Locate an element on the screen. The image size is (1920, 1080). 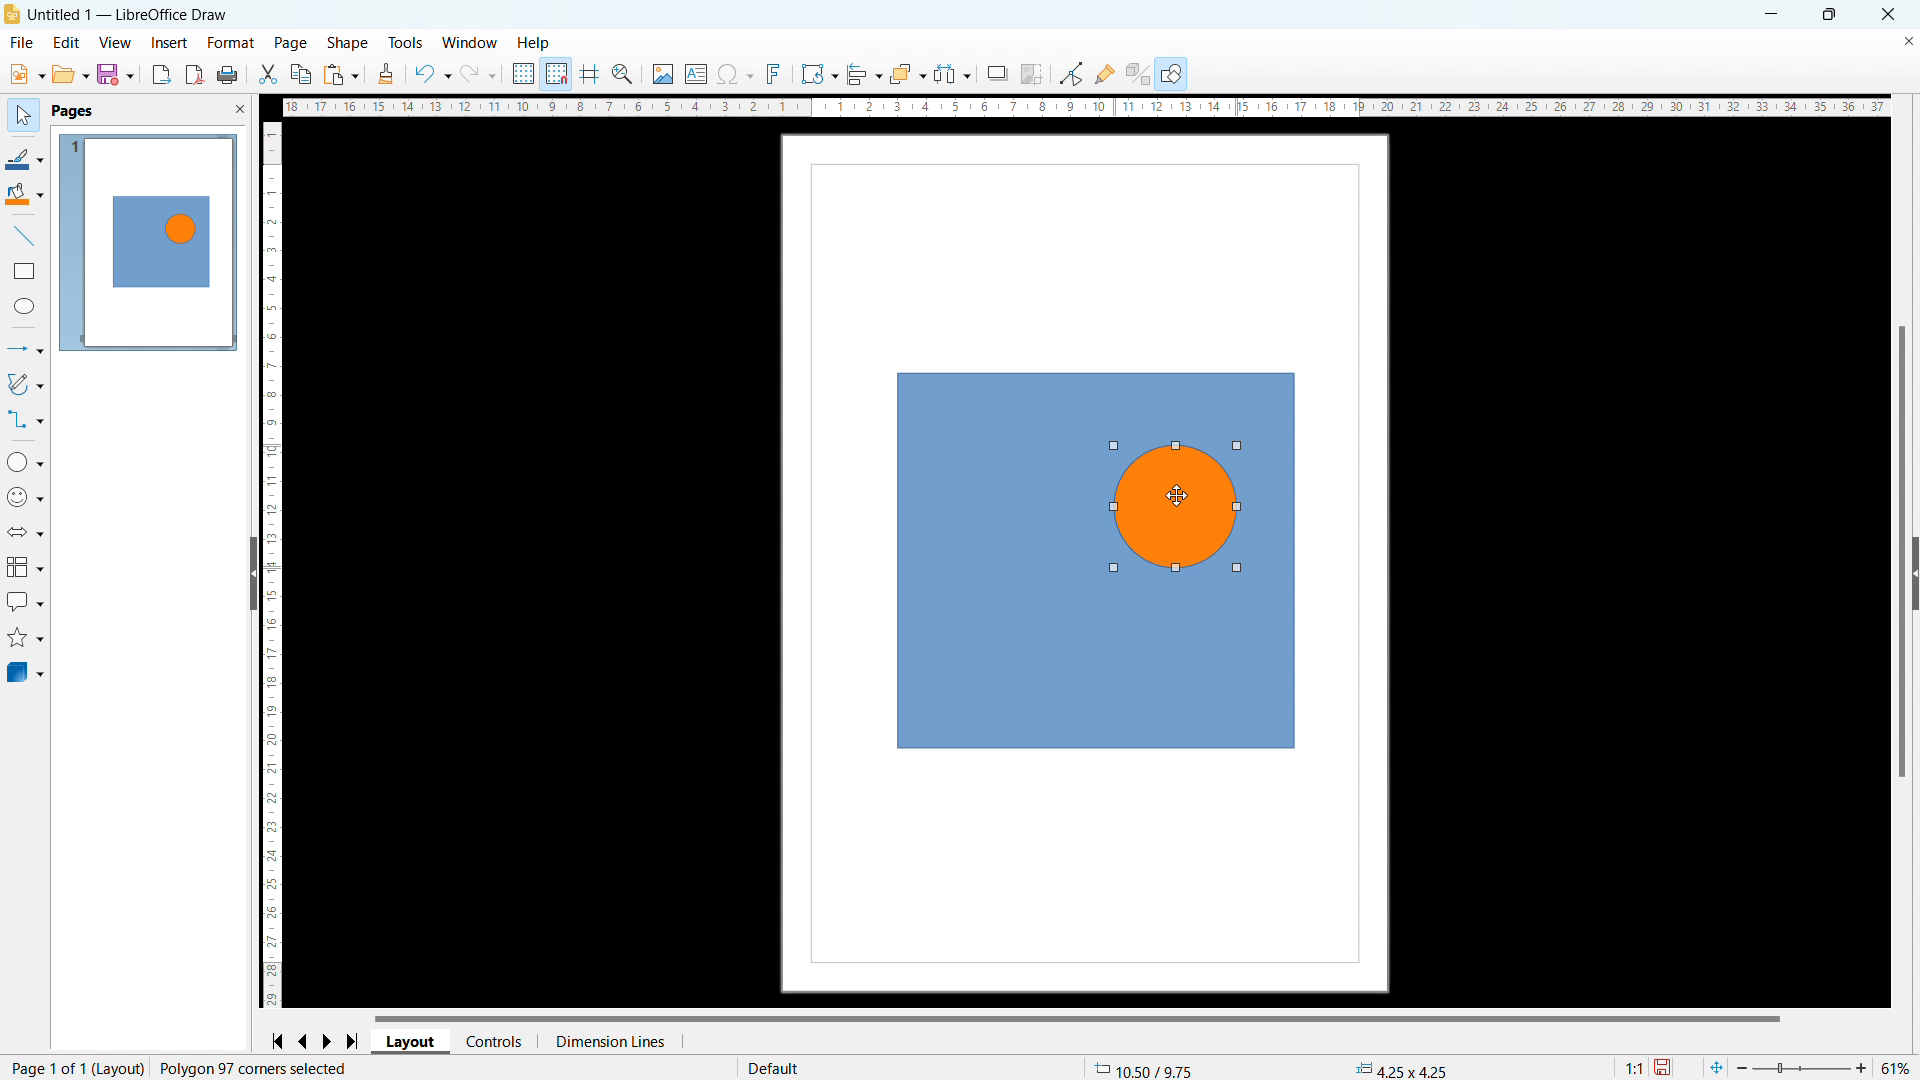
symbol shapes is located at coordinates (25, 498).